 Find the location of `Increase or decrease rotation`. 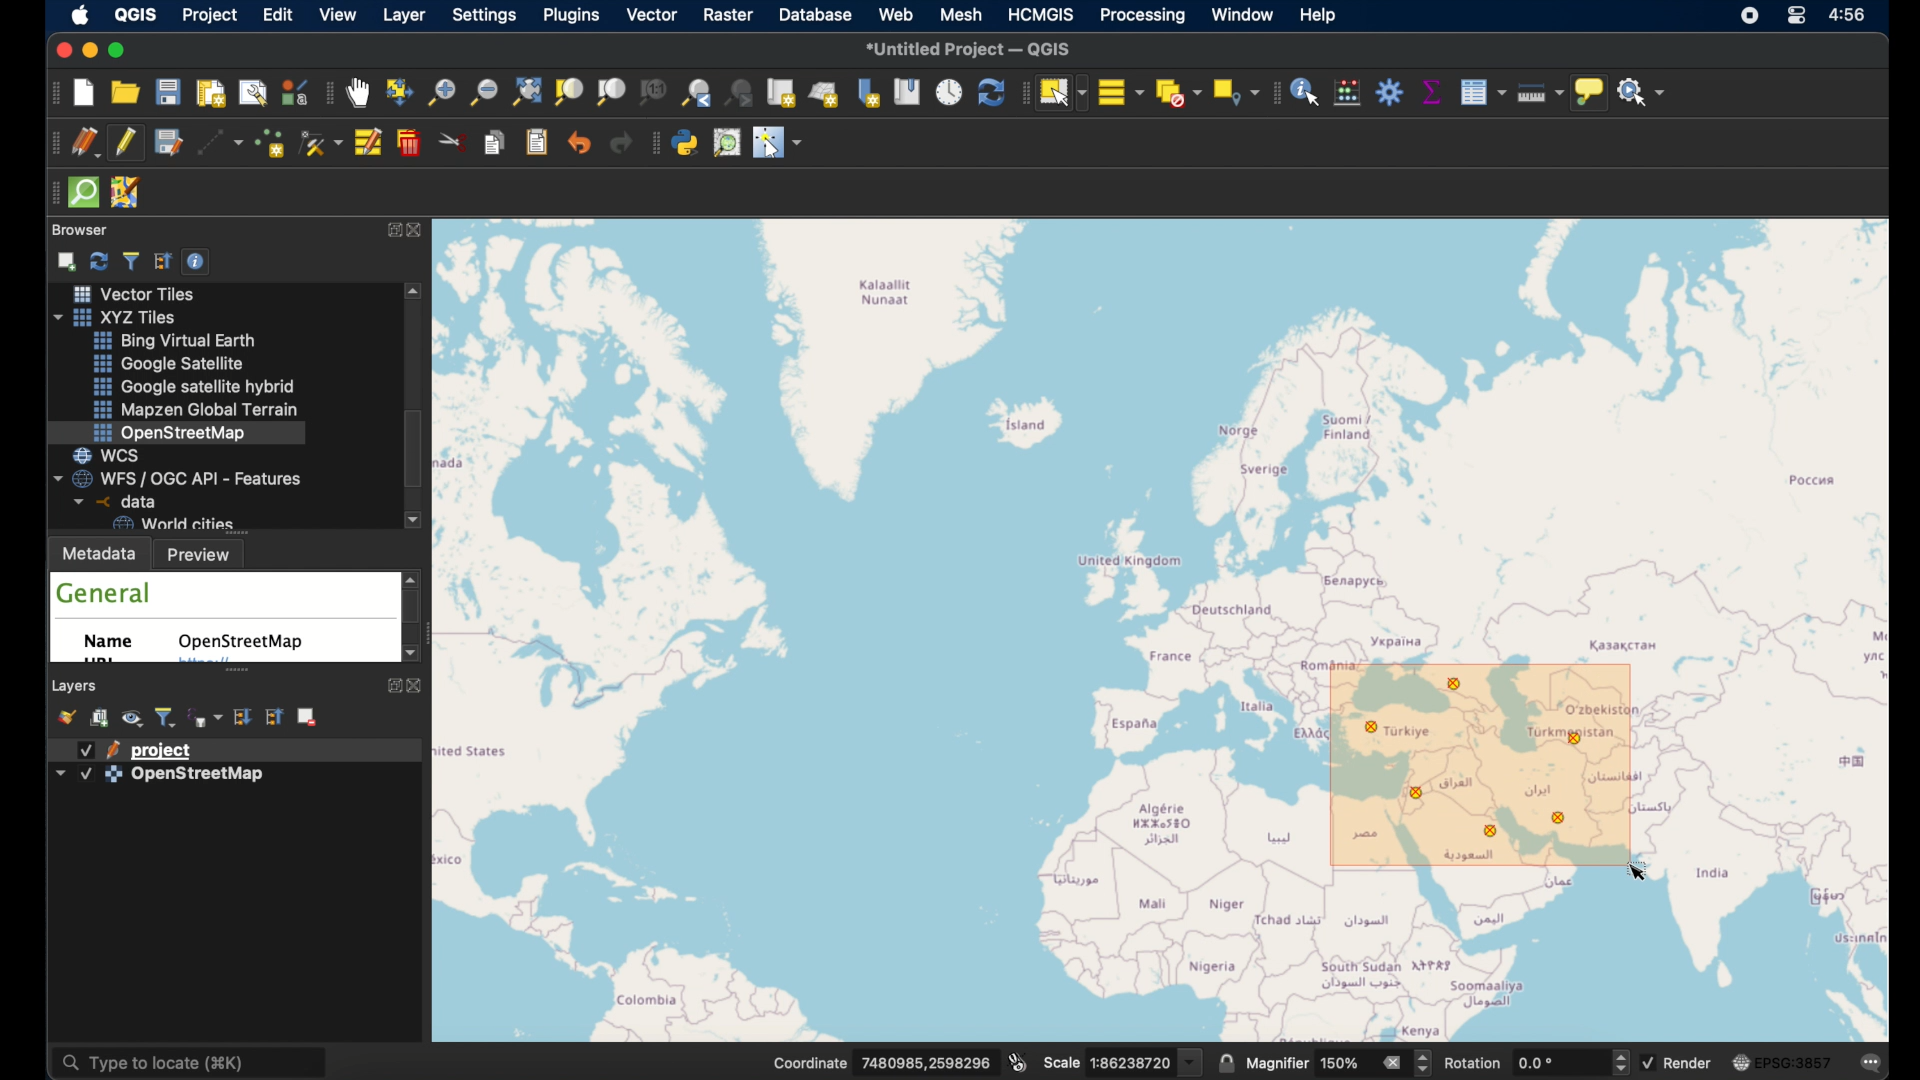

Increase or decrease rotation is located at coordinates (1619, 1061).